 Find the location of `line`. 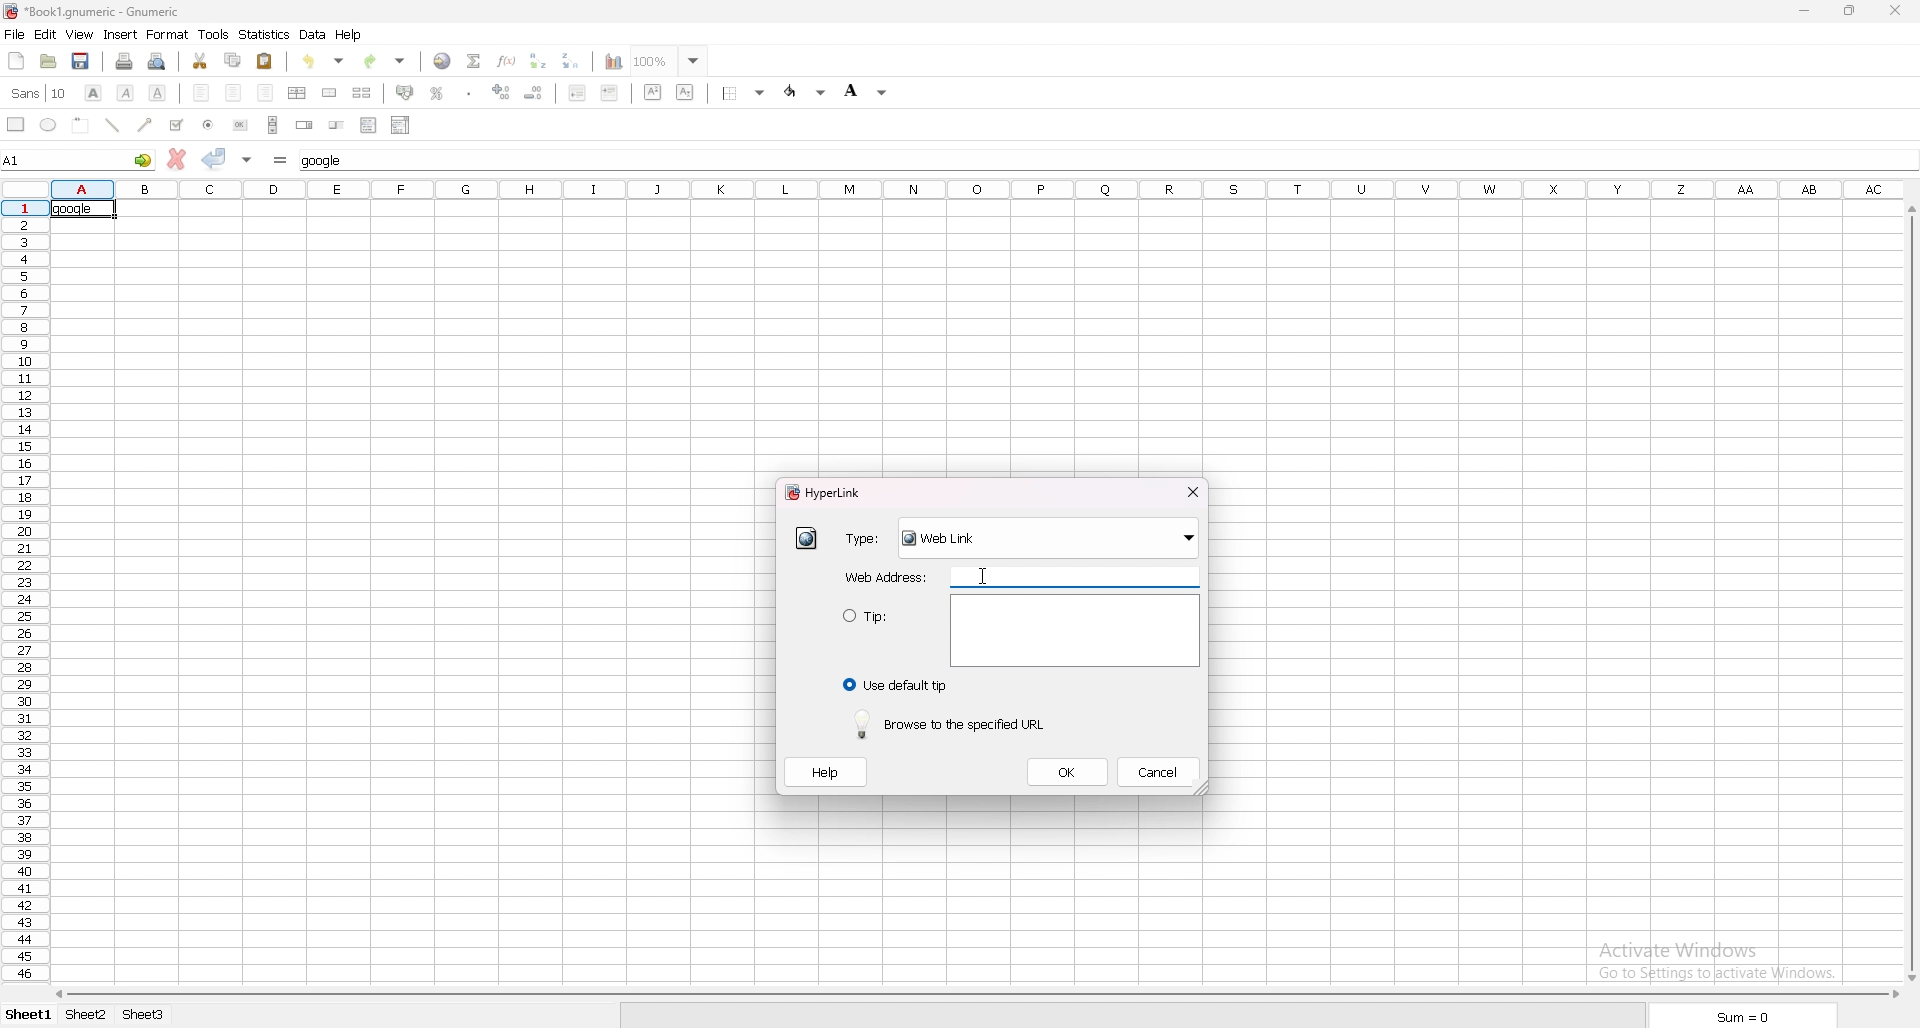

line is located at coordinates (114, 123).